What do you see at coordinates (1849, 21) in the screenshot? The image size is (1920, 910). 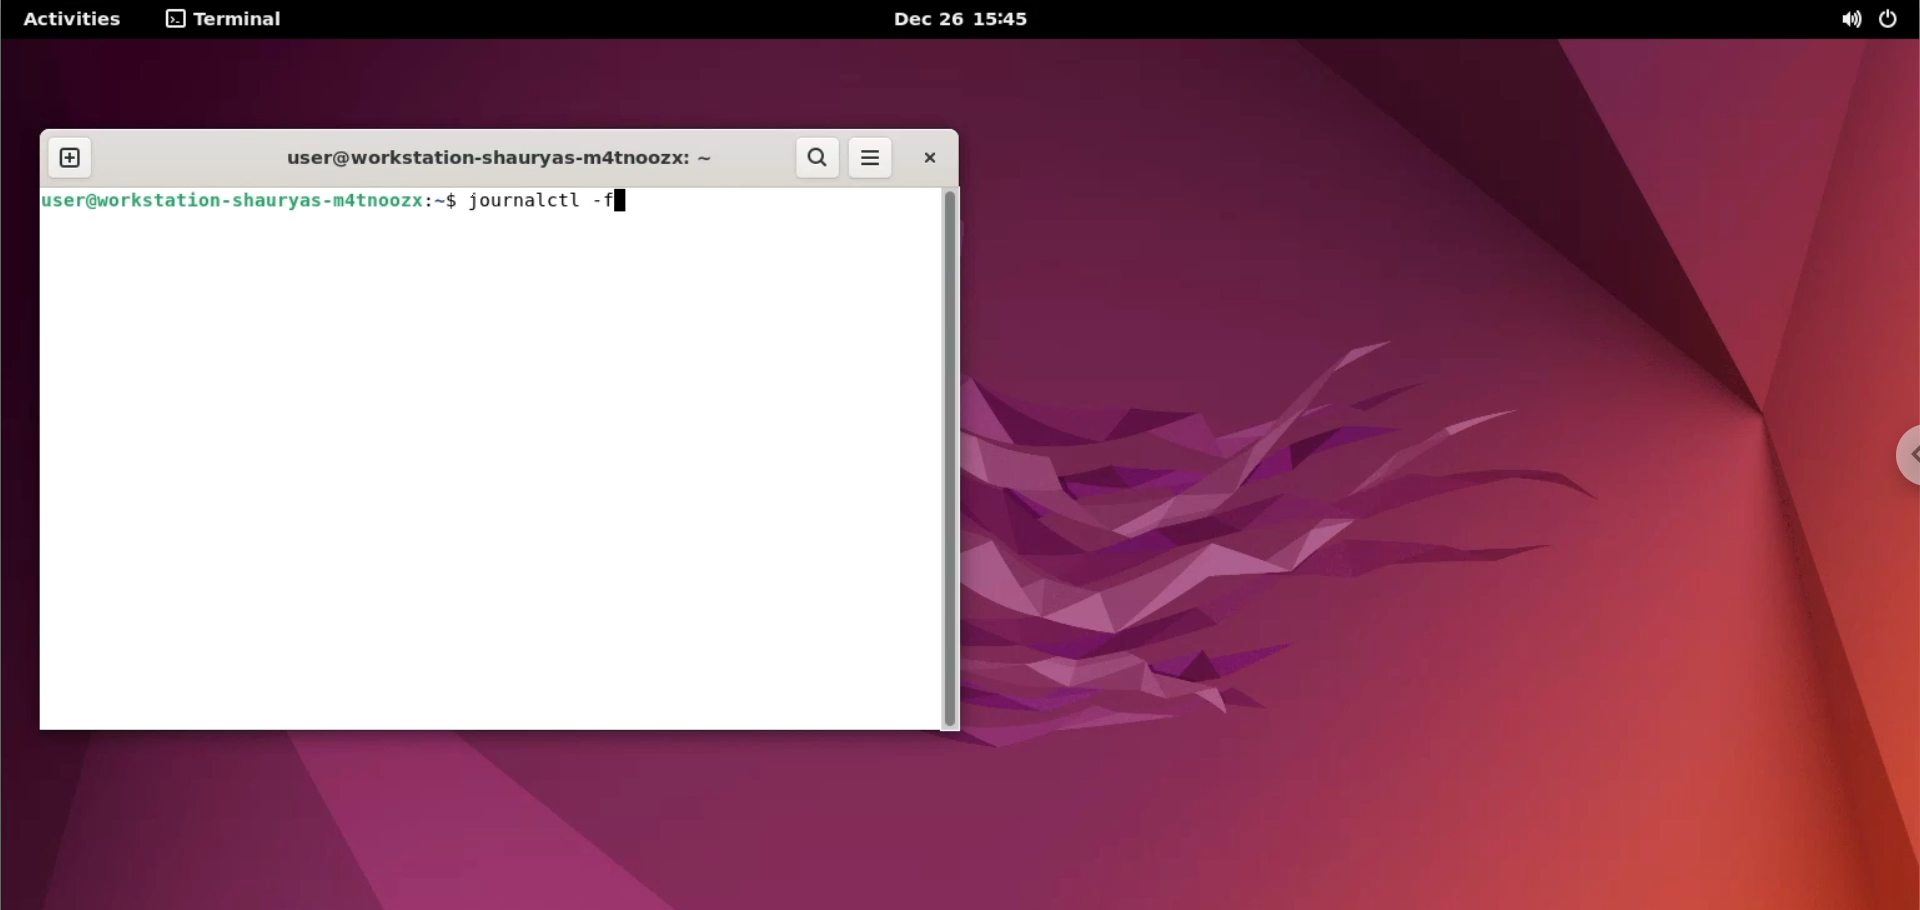 I see `sound options` at bounding box center [1849, 21].